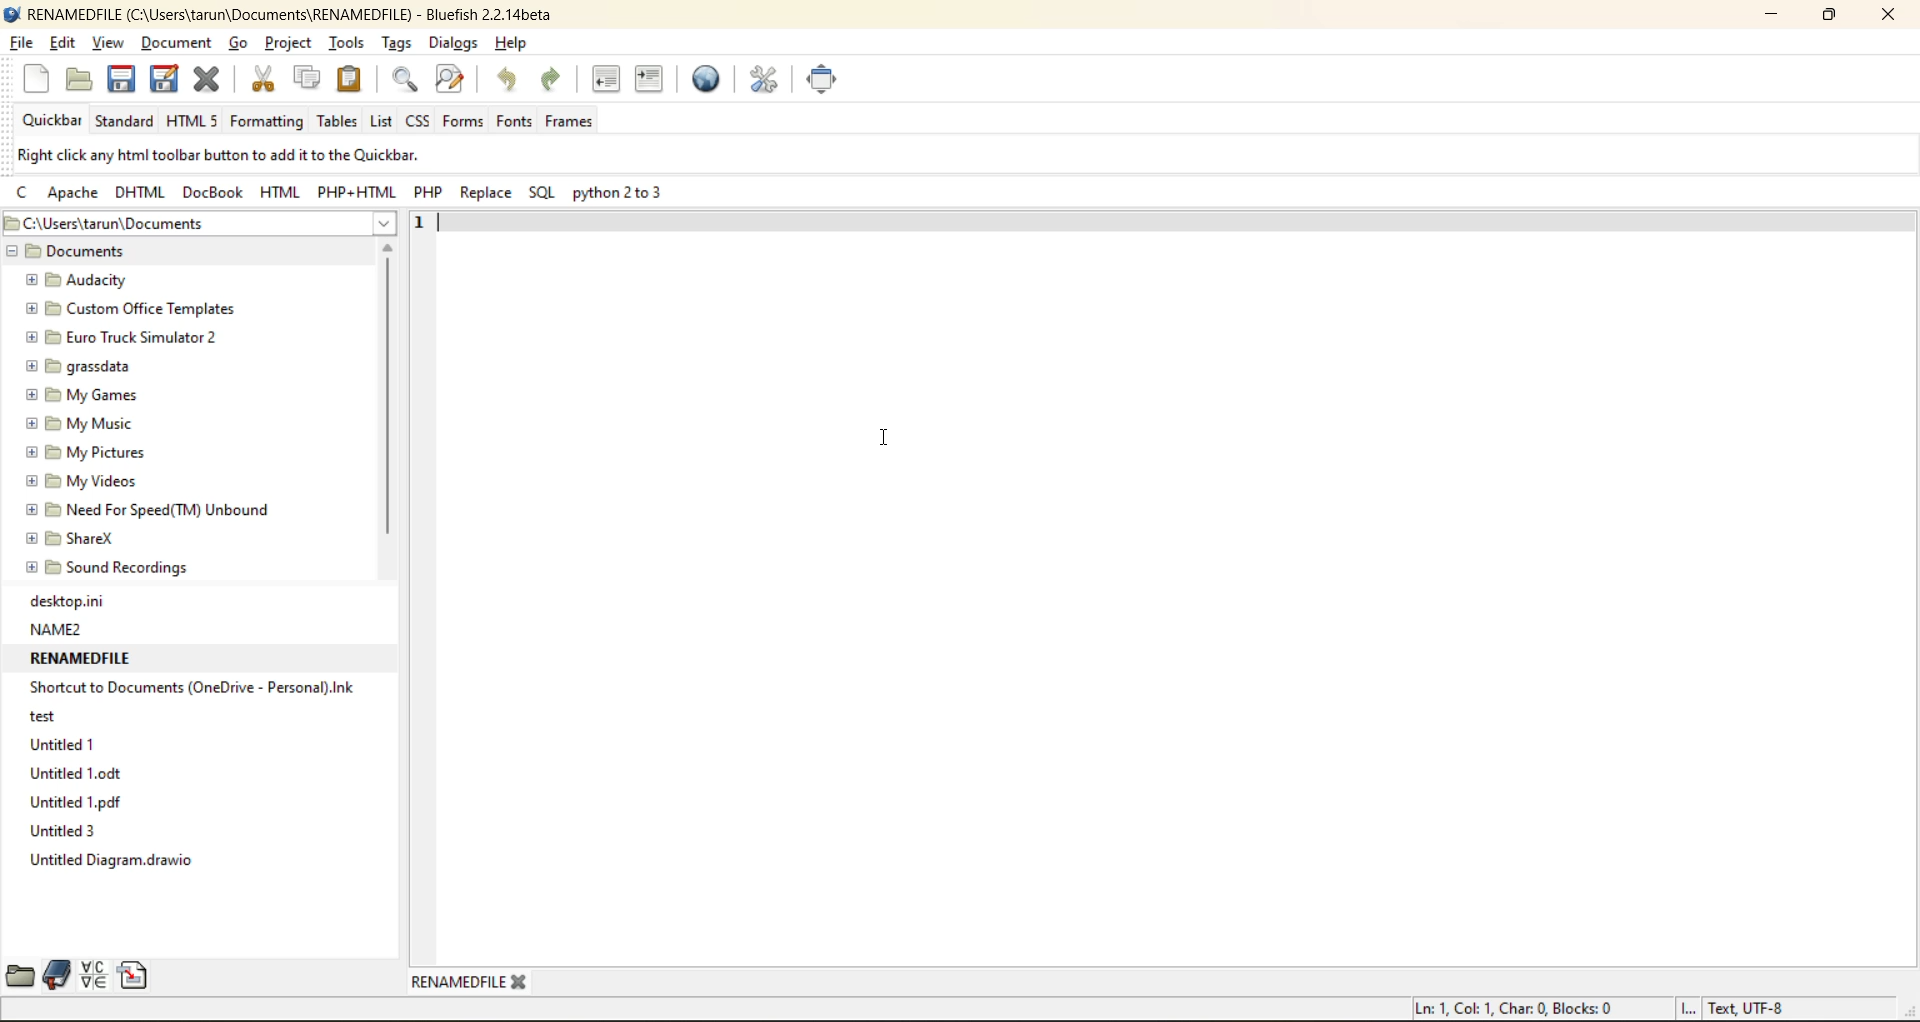  I want to click on tools, so click(349, 43).